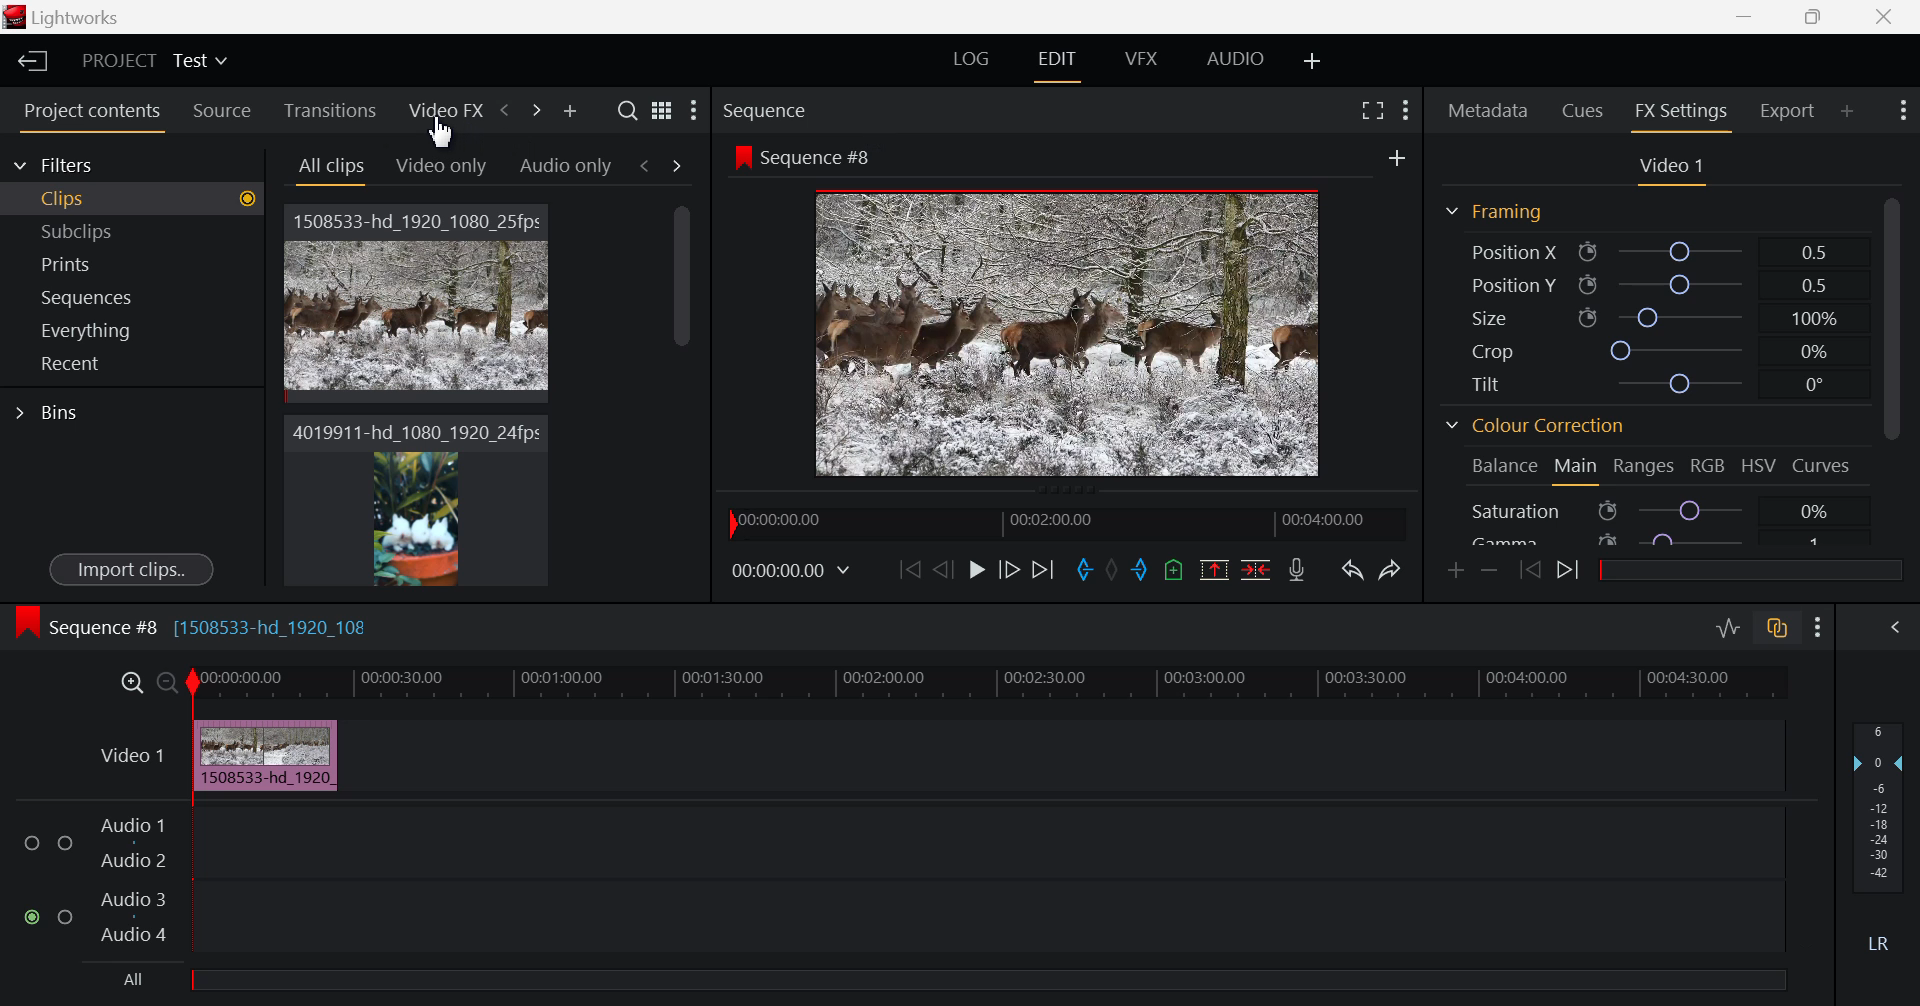  I want to click on Play, so click(974, 573).